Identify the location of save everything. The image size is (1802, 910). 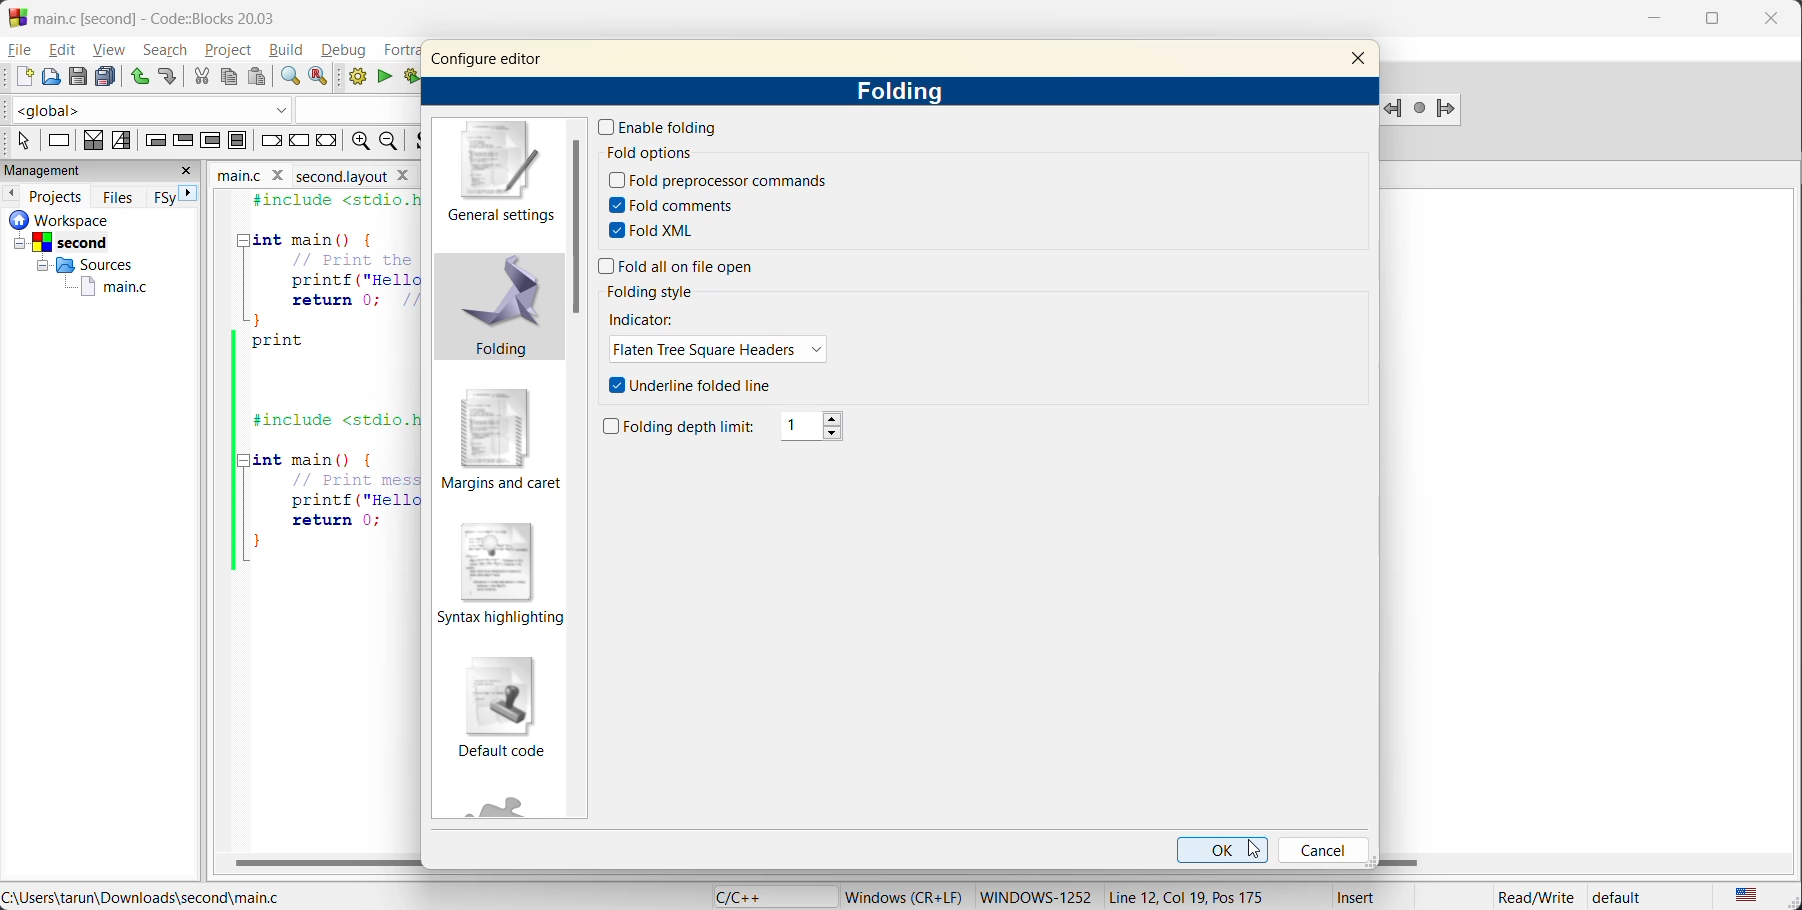
(105, 76).